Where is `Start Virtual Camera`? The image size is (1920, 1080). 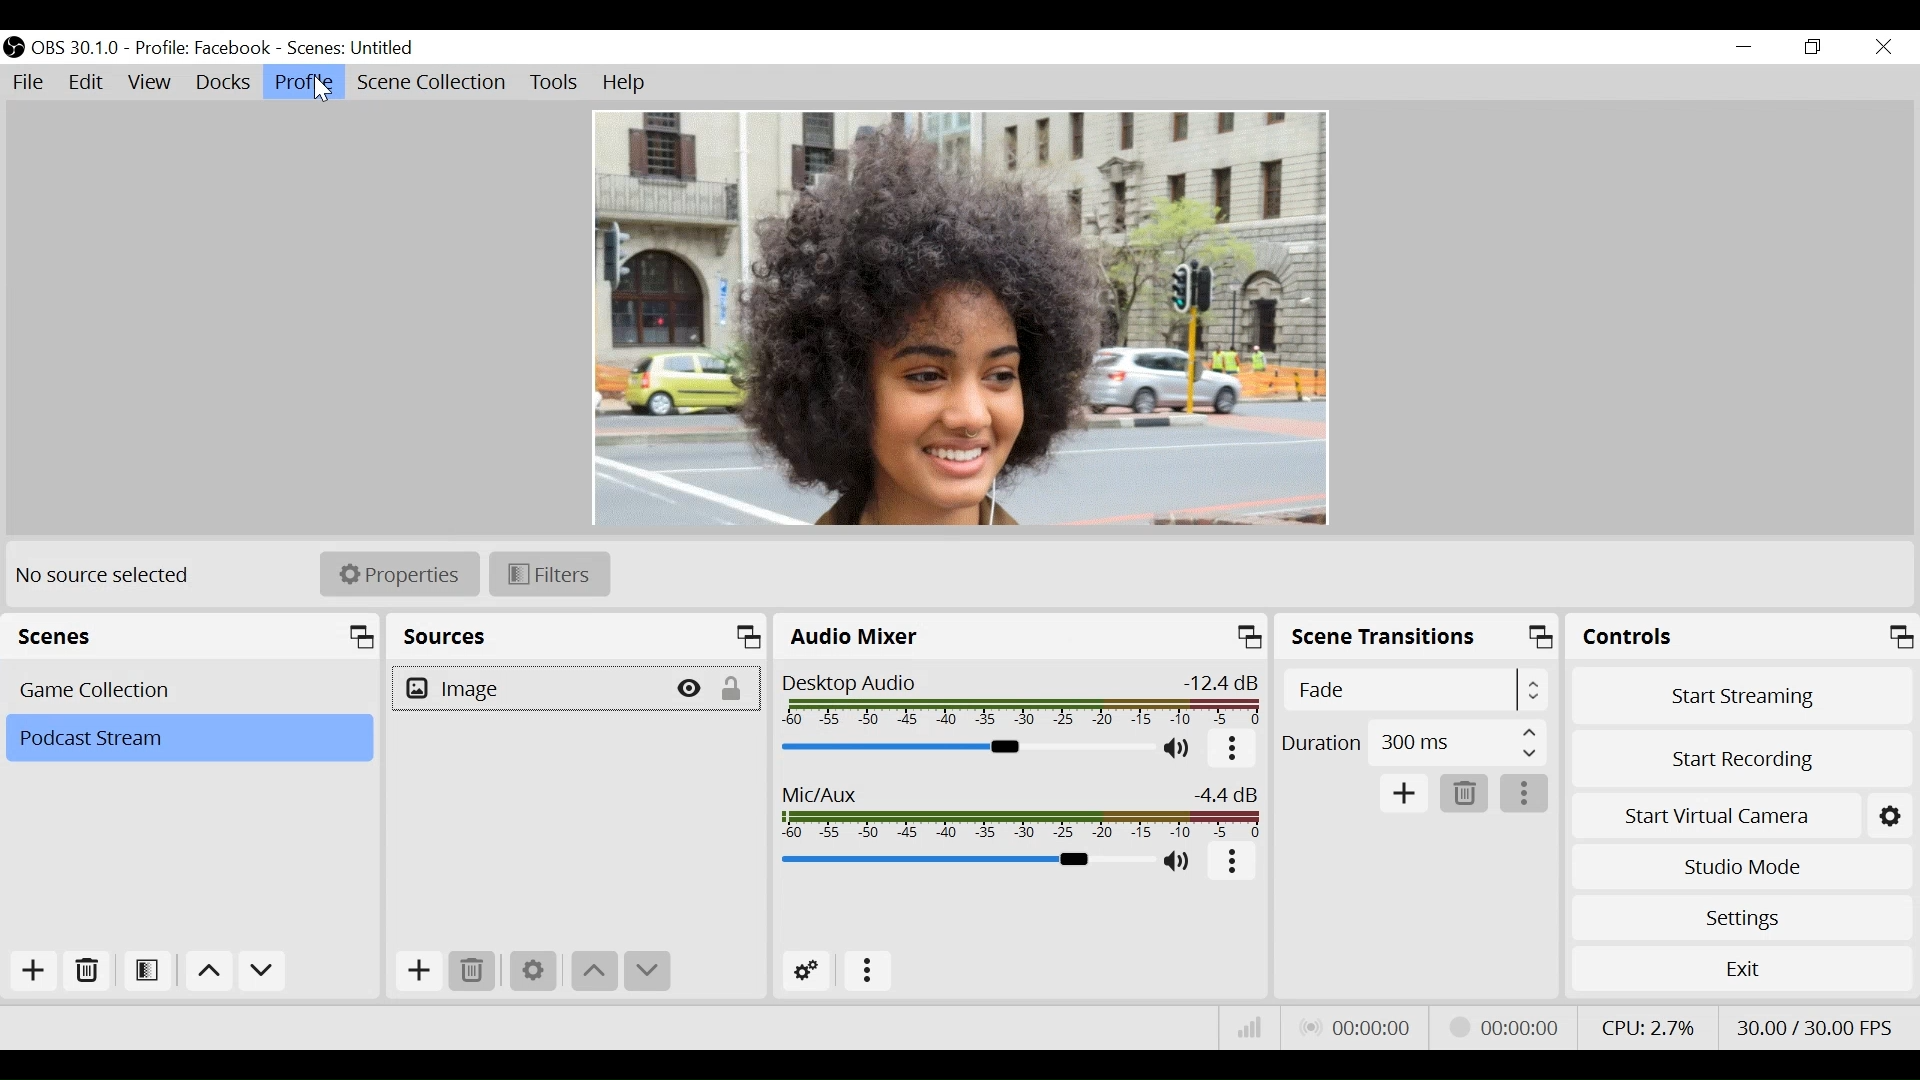
Start Virtual Camera is located at coordinates (1743, 817).